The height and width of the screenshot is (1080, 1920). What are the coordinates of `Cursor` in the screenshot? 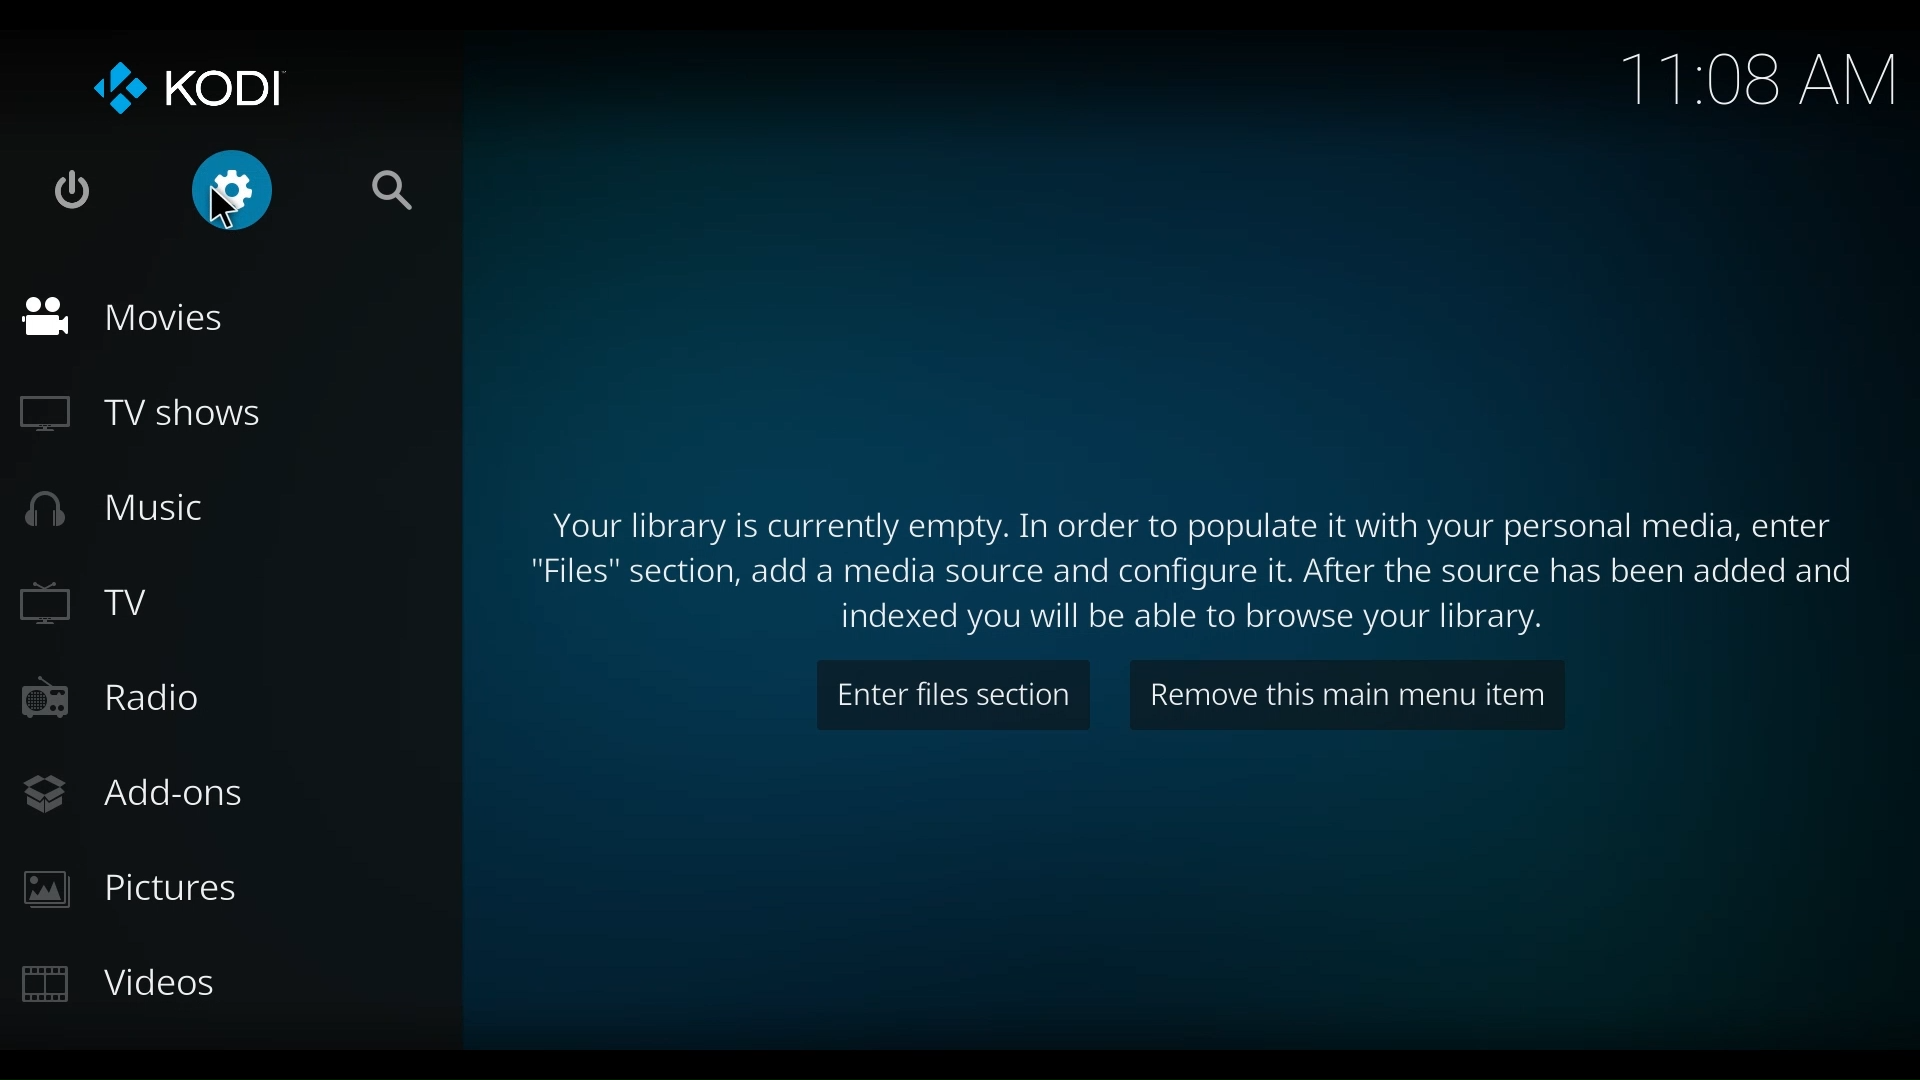 It's located at (225, 214).